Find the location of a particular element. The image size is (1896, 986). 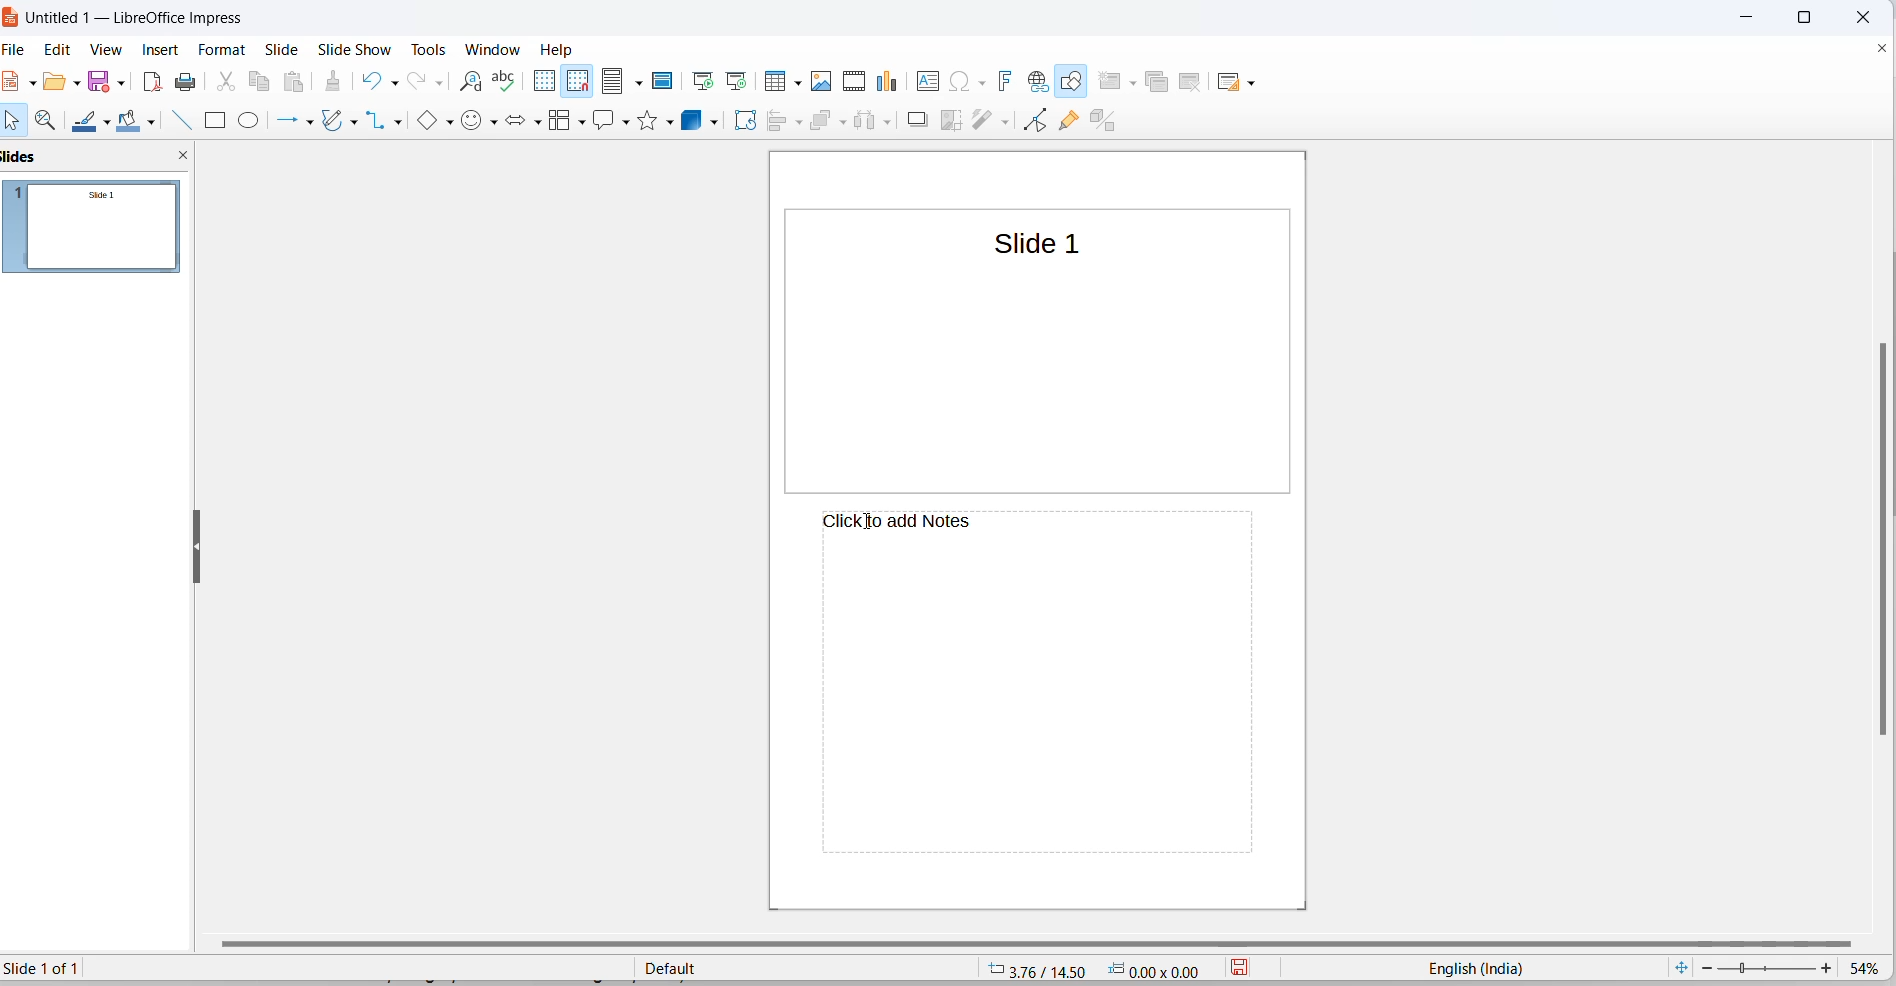

slides is located at coordinates (99, 232).